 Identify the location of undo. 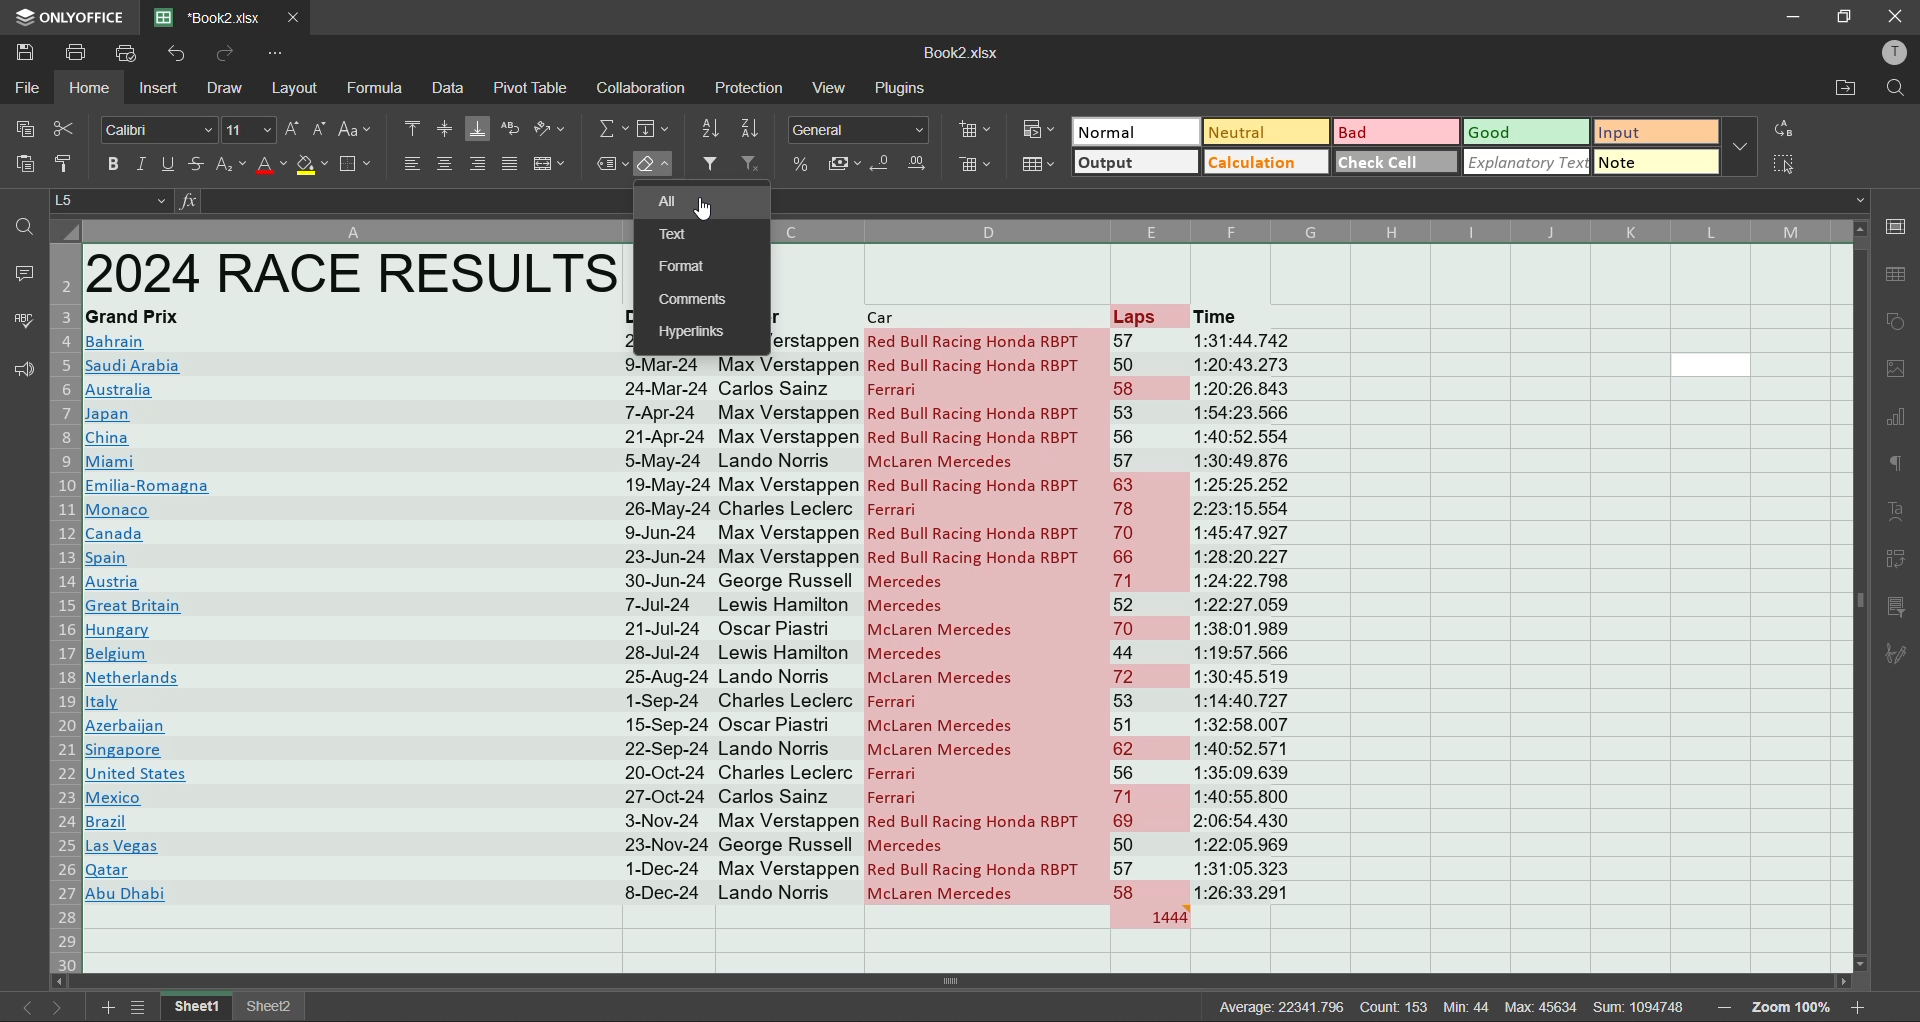
(180, 54).